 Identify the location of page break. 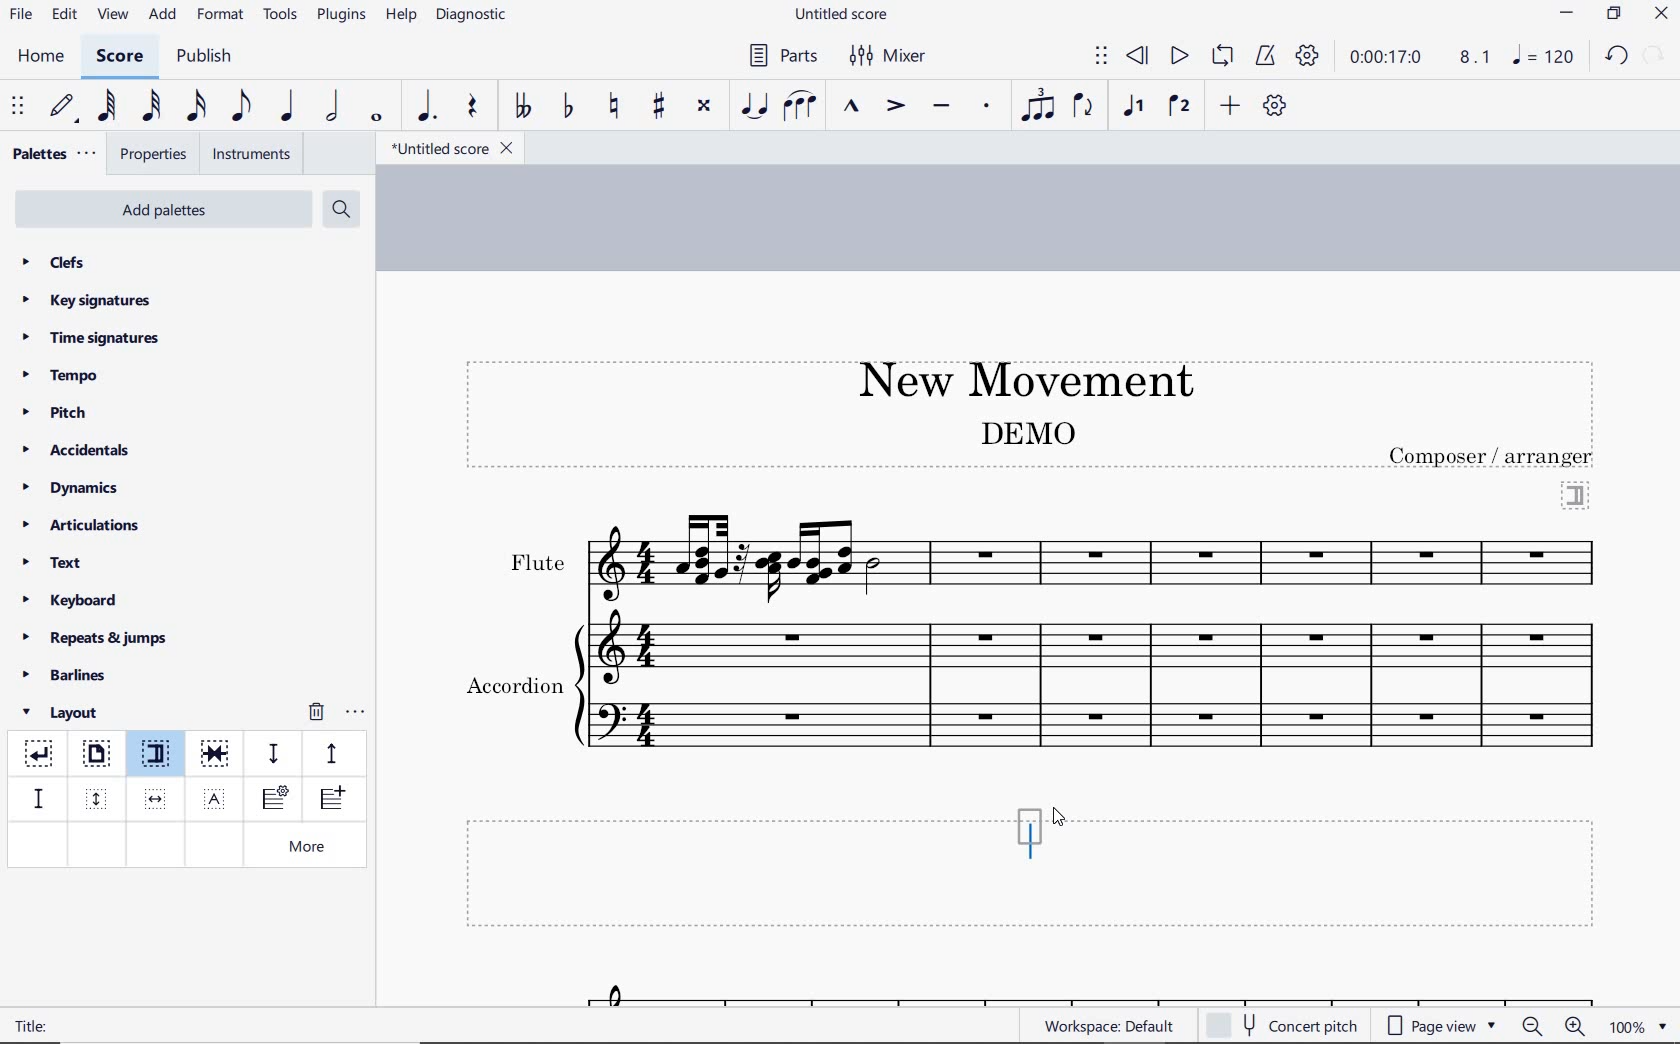
(95, 756).